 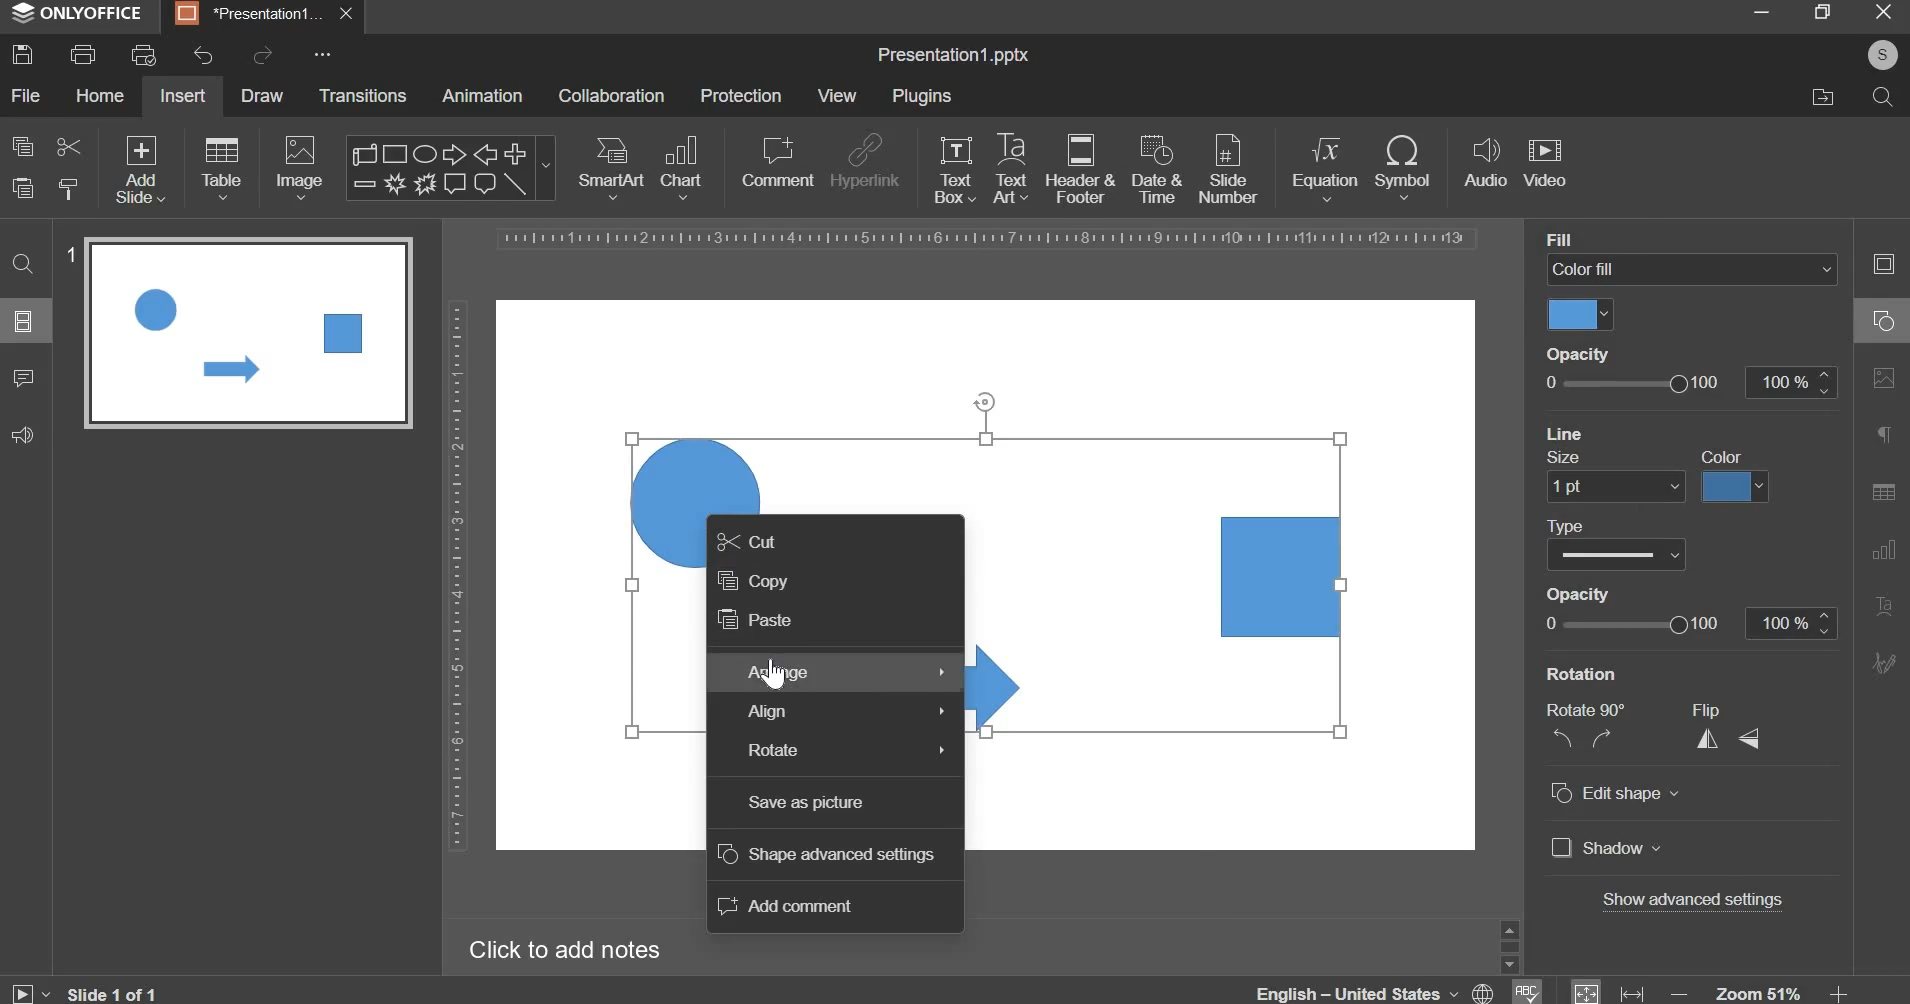 I want to click on print, so click(x=83, y=55).